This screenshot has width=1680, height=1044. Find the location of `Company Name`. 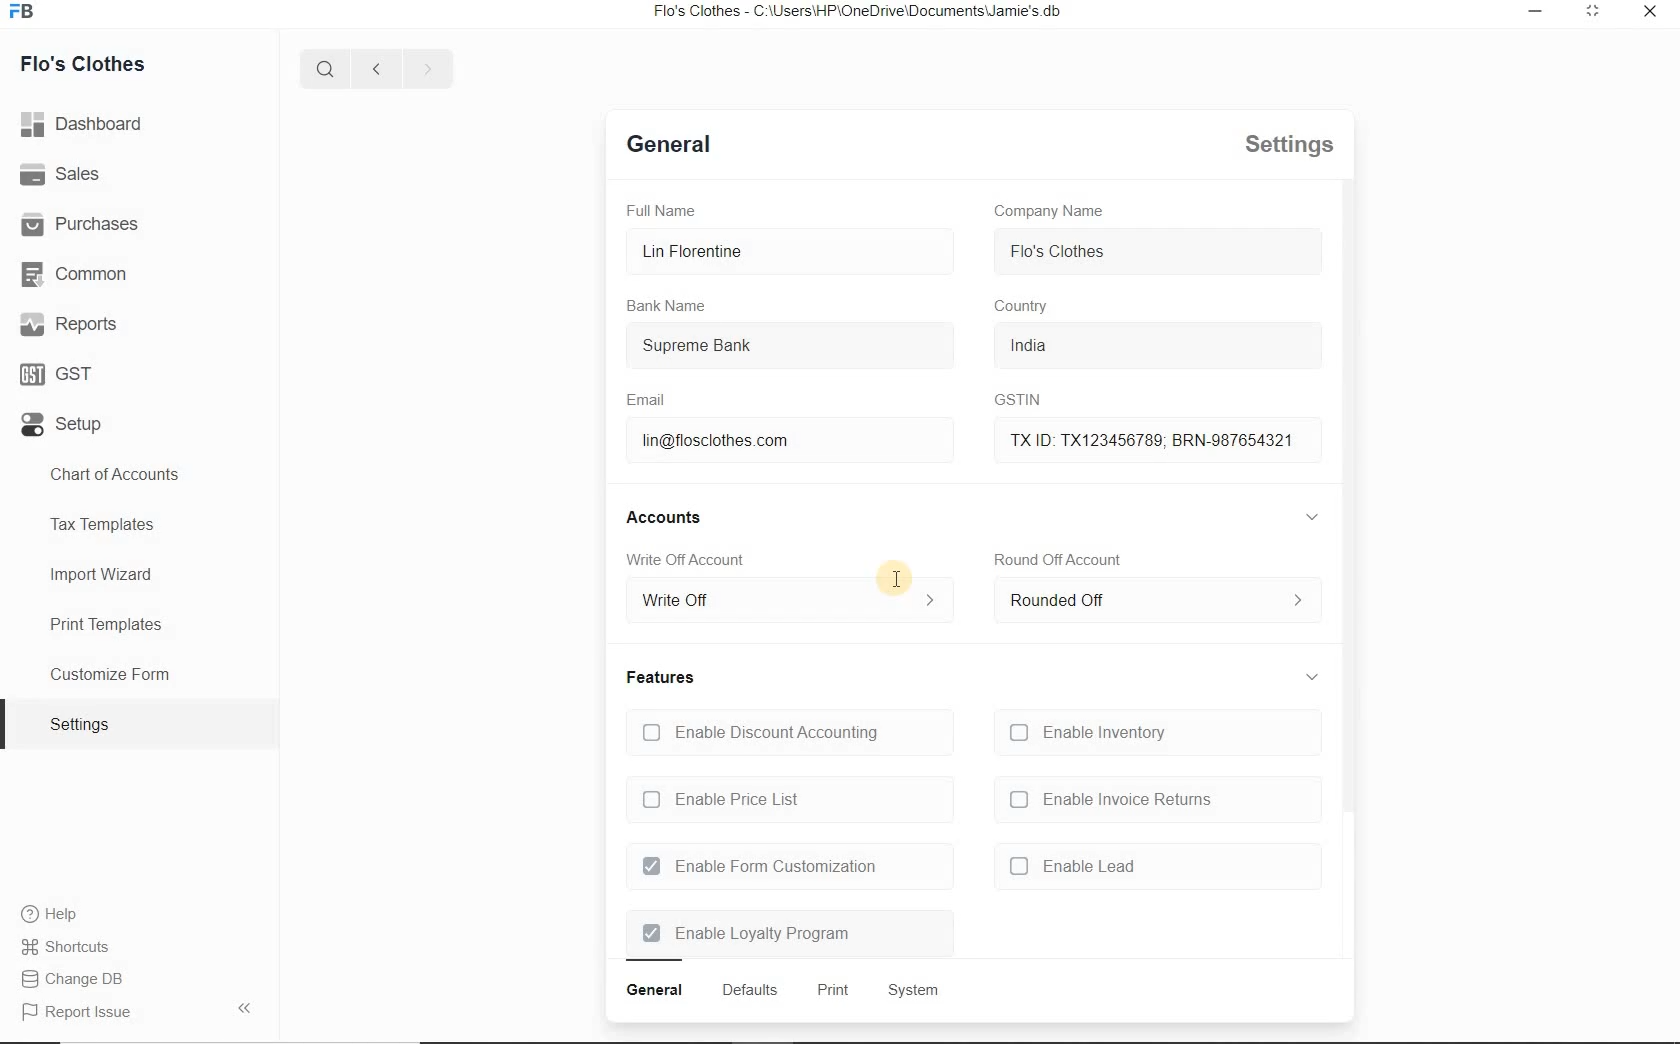

Company Name is located at coordinates (1053, 209).